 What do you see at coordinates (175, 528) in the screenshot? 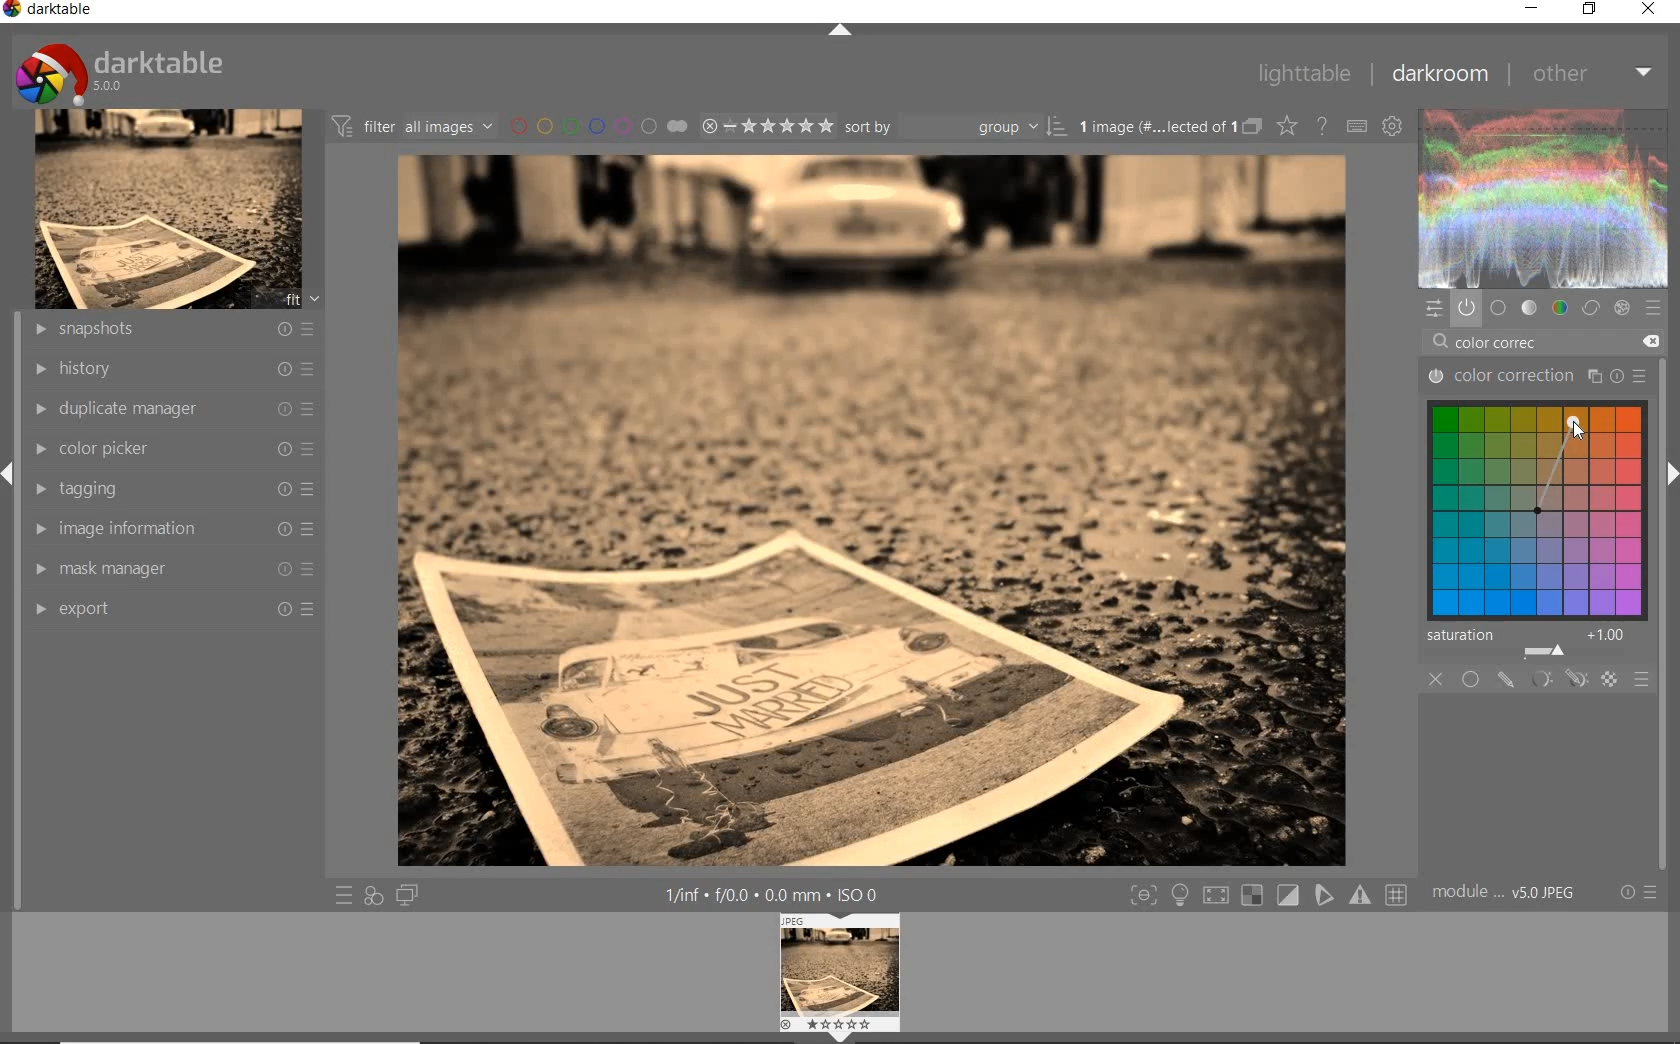
I see `image information` at bounding box center [175, 528].